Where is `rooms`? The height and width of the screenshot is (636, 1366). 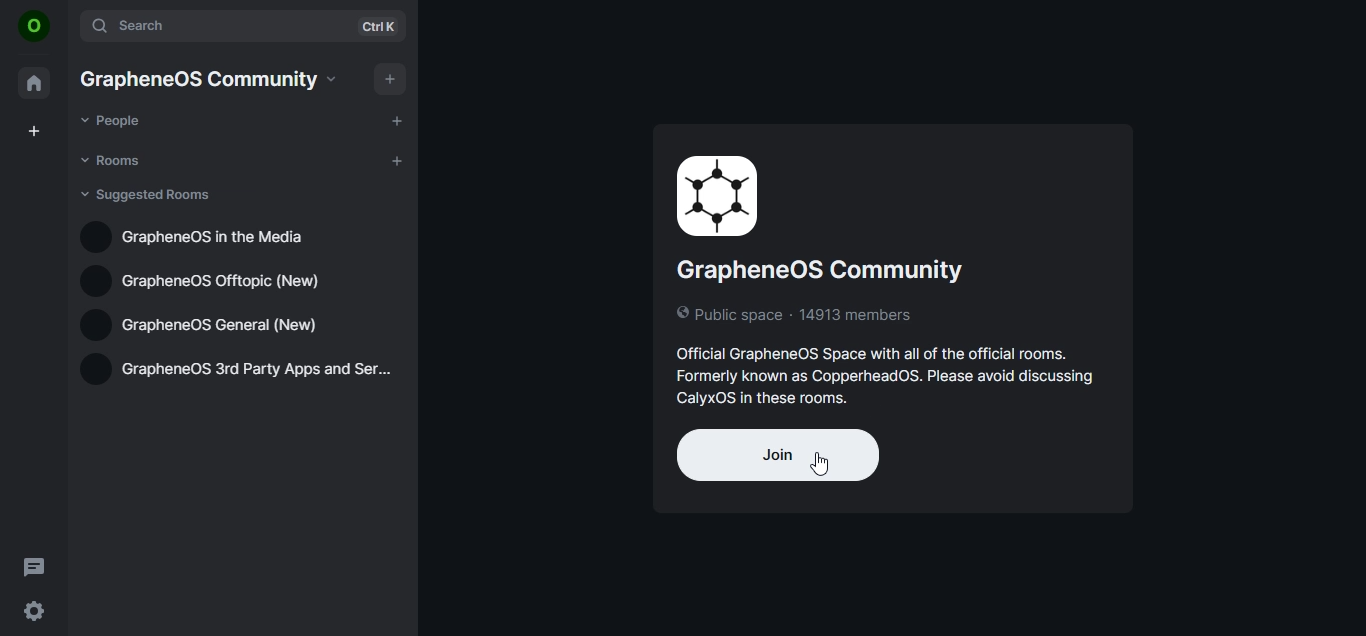
rooms is located at coordinates (114, 160).